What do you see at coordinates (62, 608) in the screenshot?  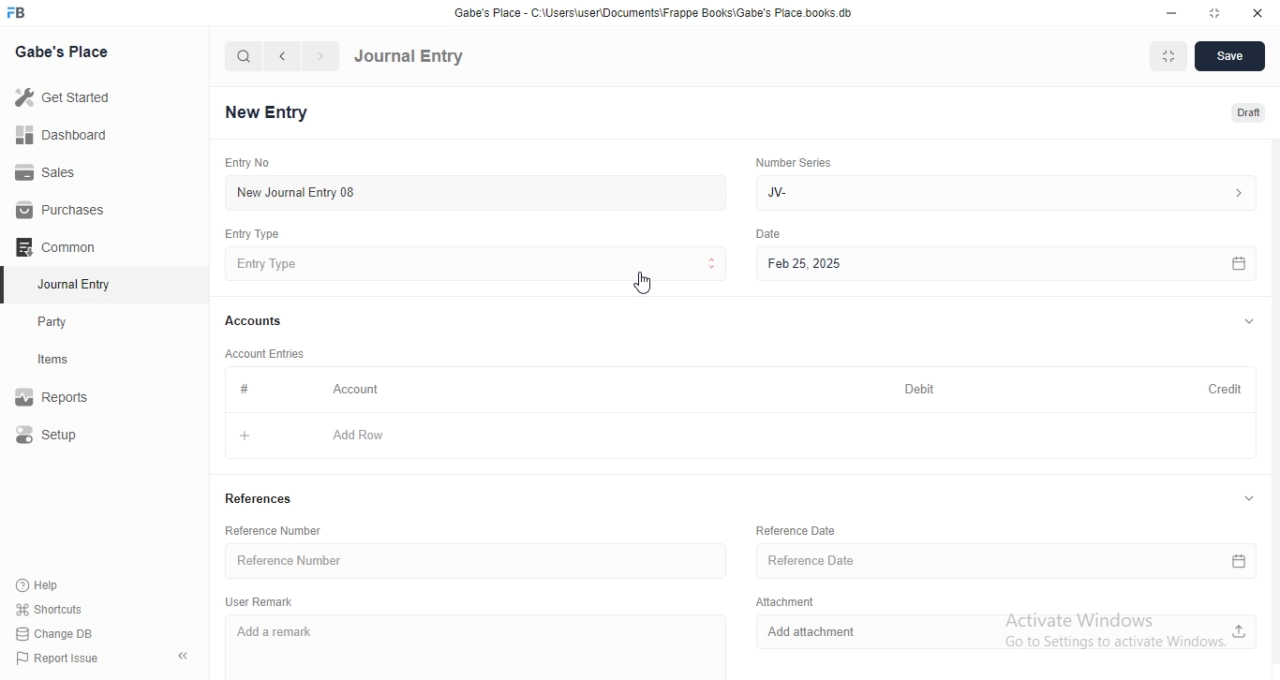 I see `shortcuts` at bounding box center [62, 608].